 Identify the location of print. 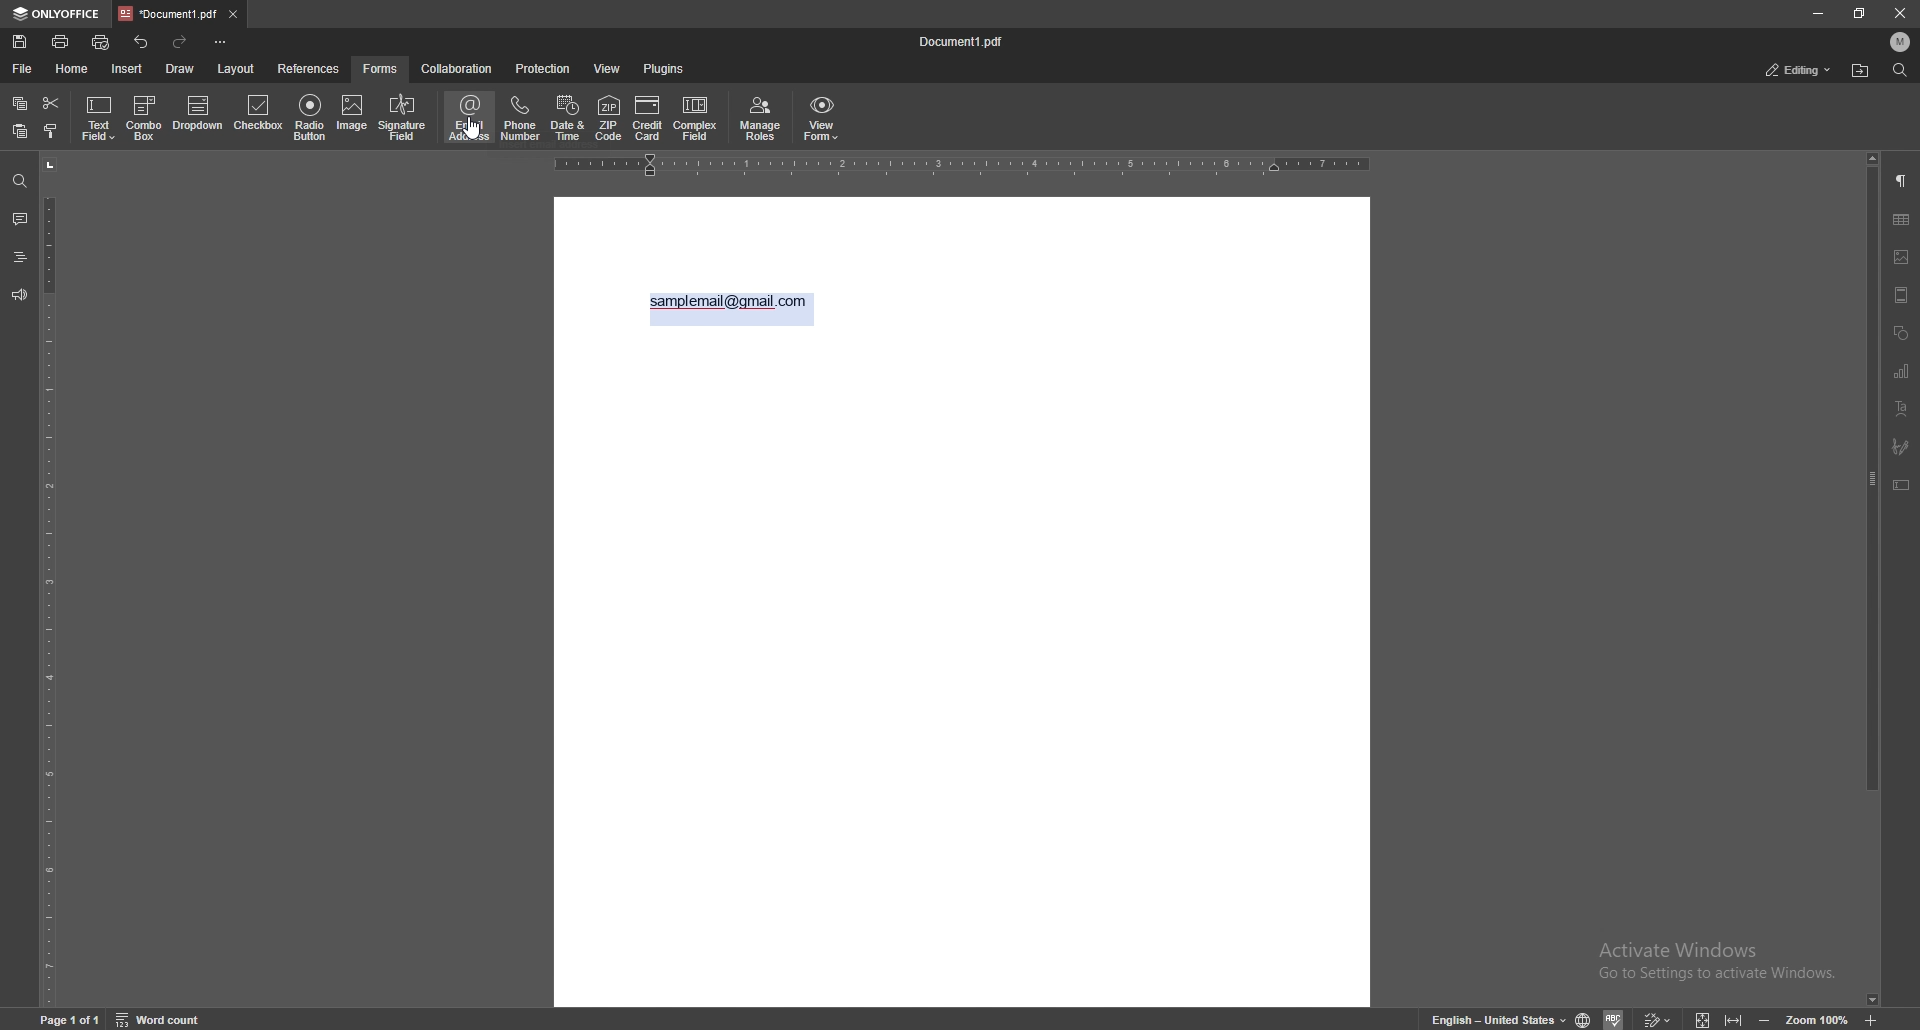
(61, 41).